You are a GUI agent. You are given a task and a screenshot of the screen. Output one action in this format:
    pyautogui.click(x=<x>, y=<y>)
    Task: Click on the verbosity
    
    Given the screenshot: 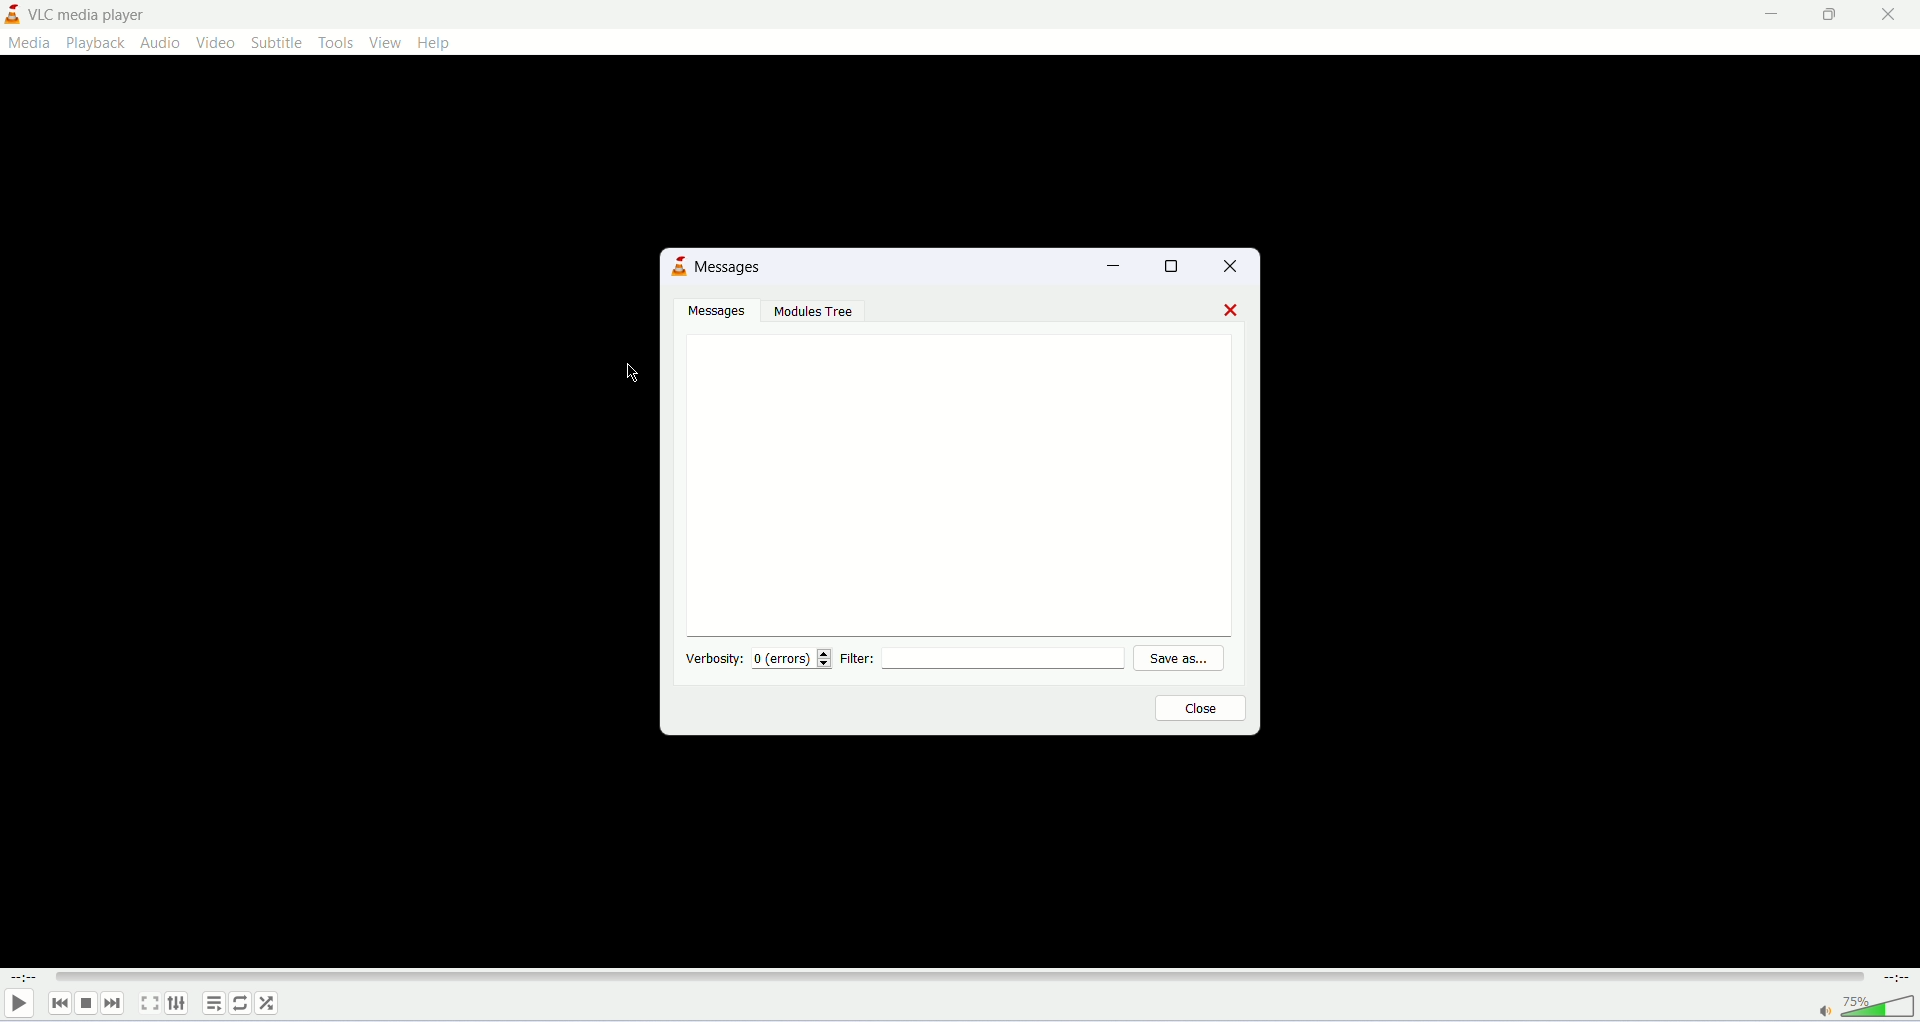 What is the action you would take?
    pyautogui.click(x=711, y=659)
    